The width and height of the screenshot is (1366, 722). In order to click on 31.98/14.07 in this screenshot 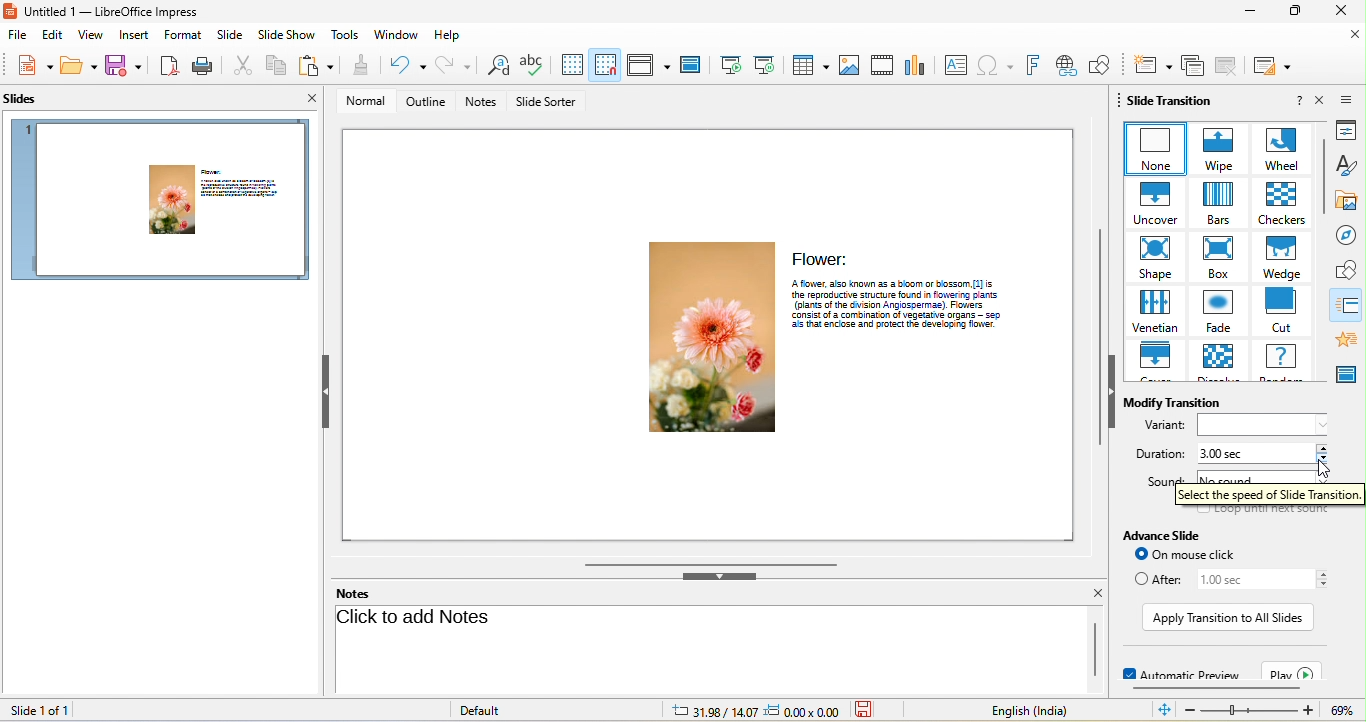, I will do `click(714, 711)`.